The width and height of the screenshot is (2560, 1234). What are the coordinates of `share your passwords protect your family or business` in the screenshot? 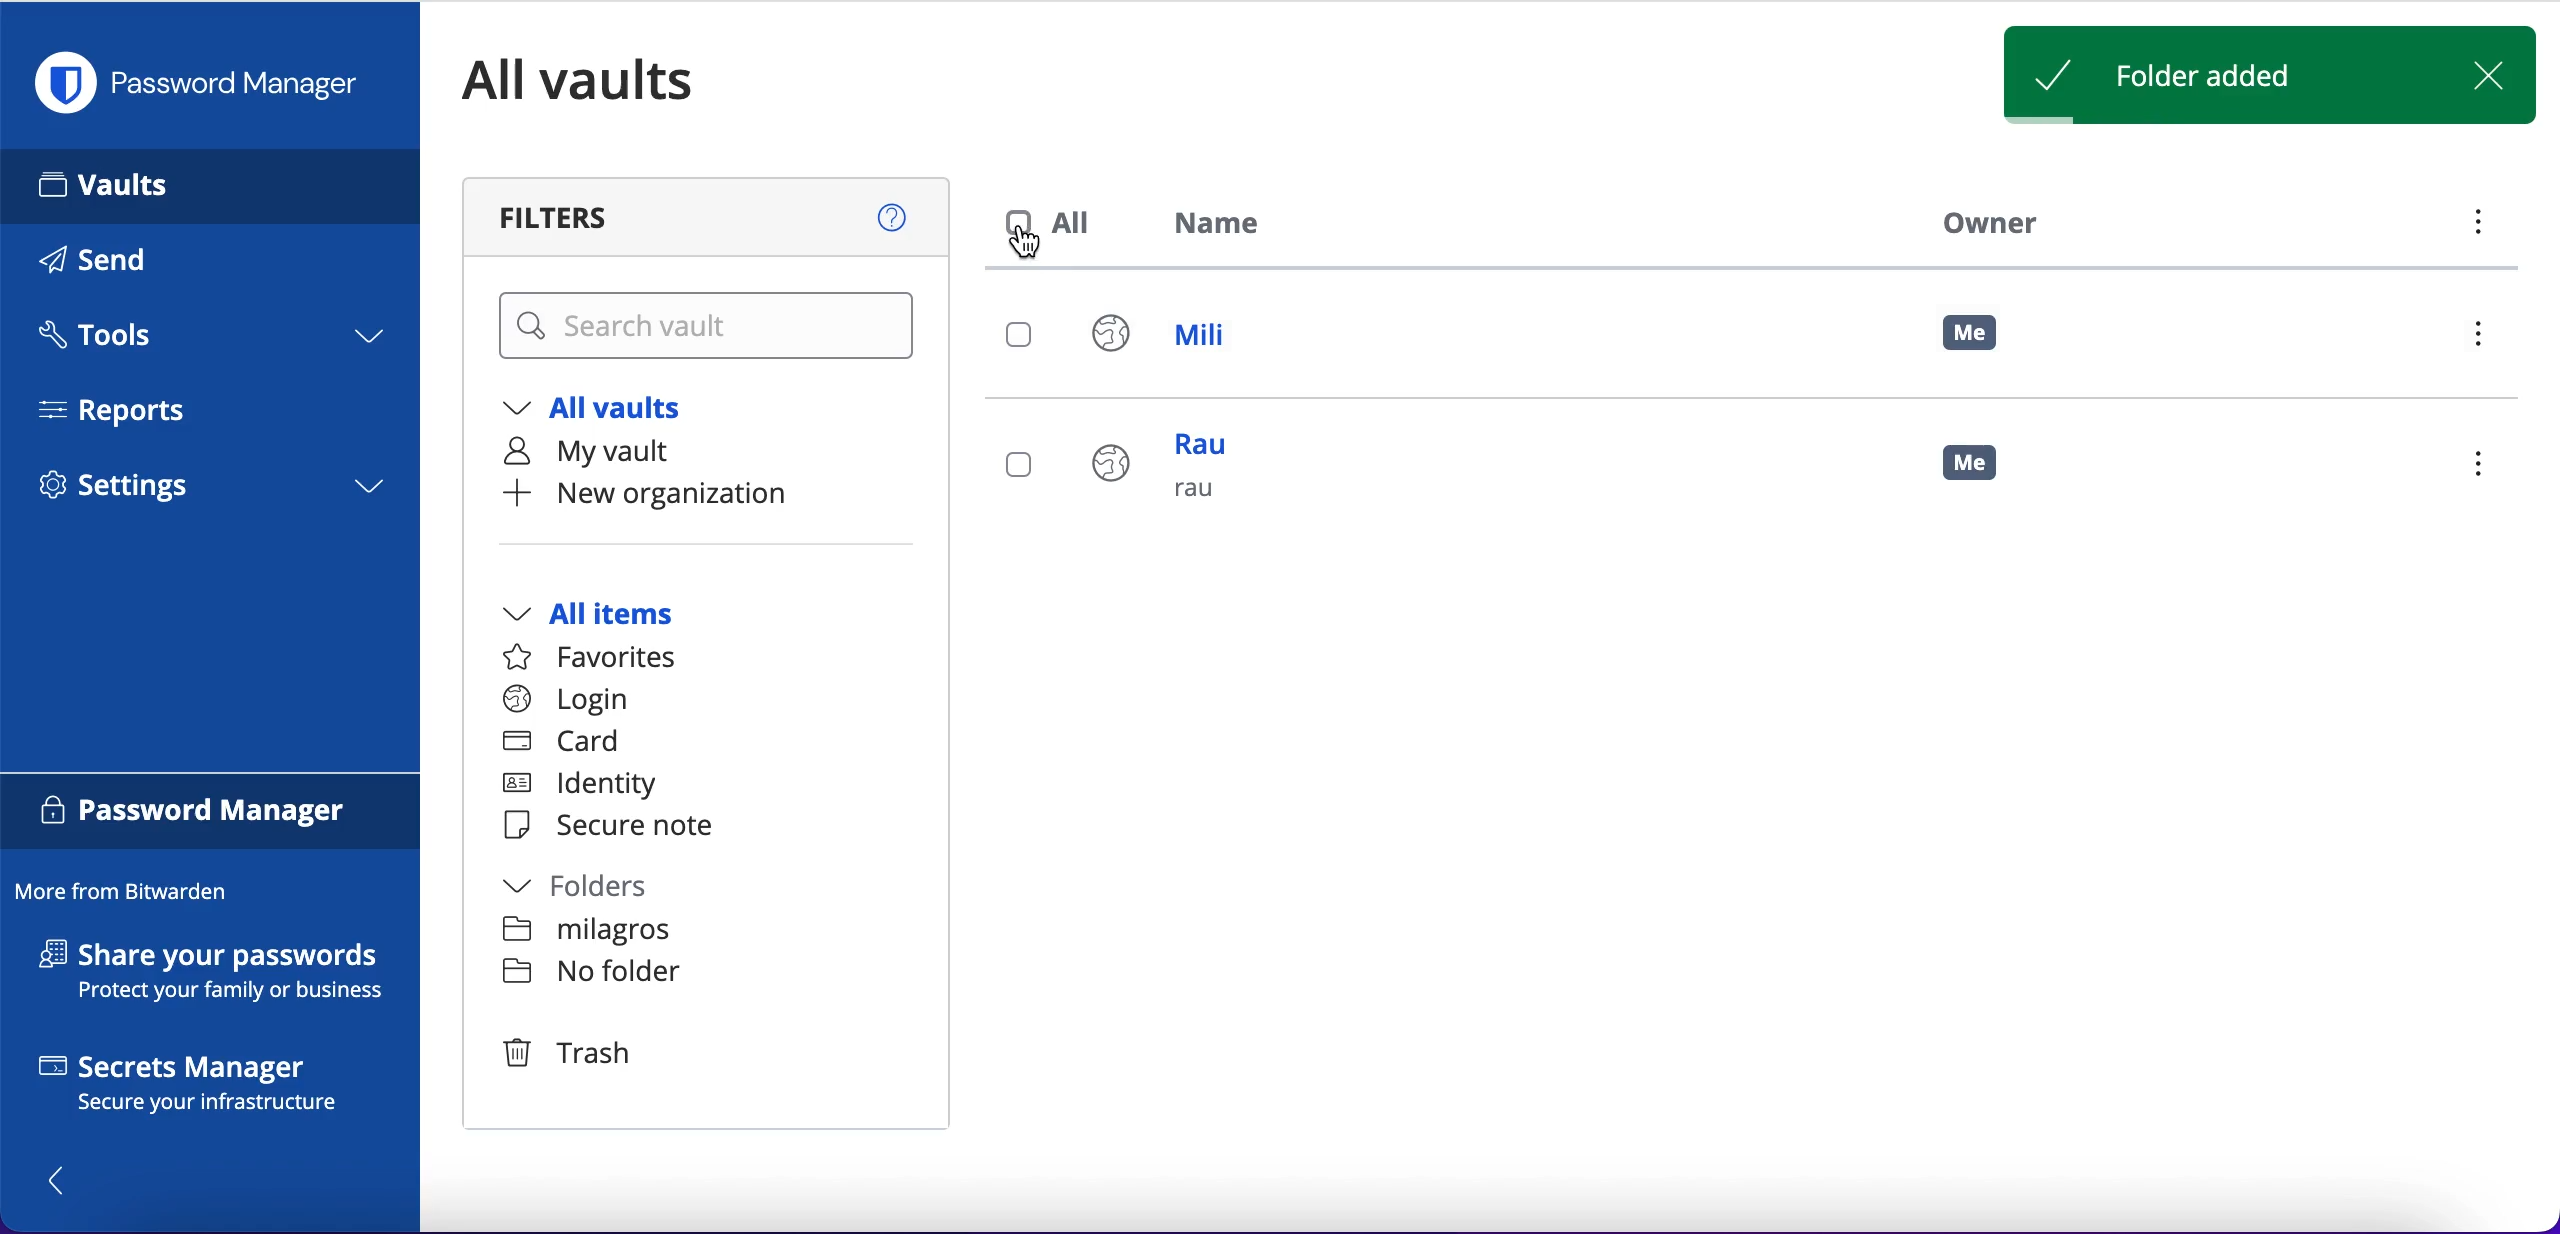 It's located at (222, 975).